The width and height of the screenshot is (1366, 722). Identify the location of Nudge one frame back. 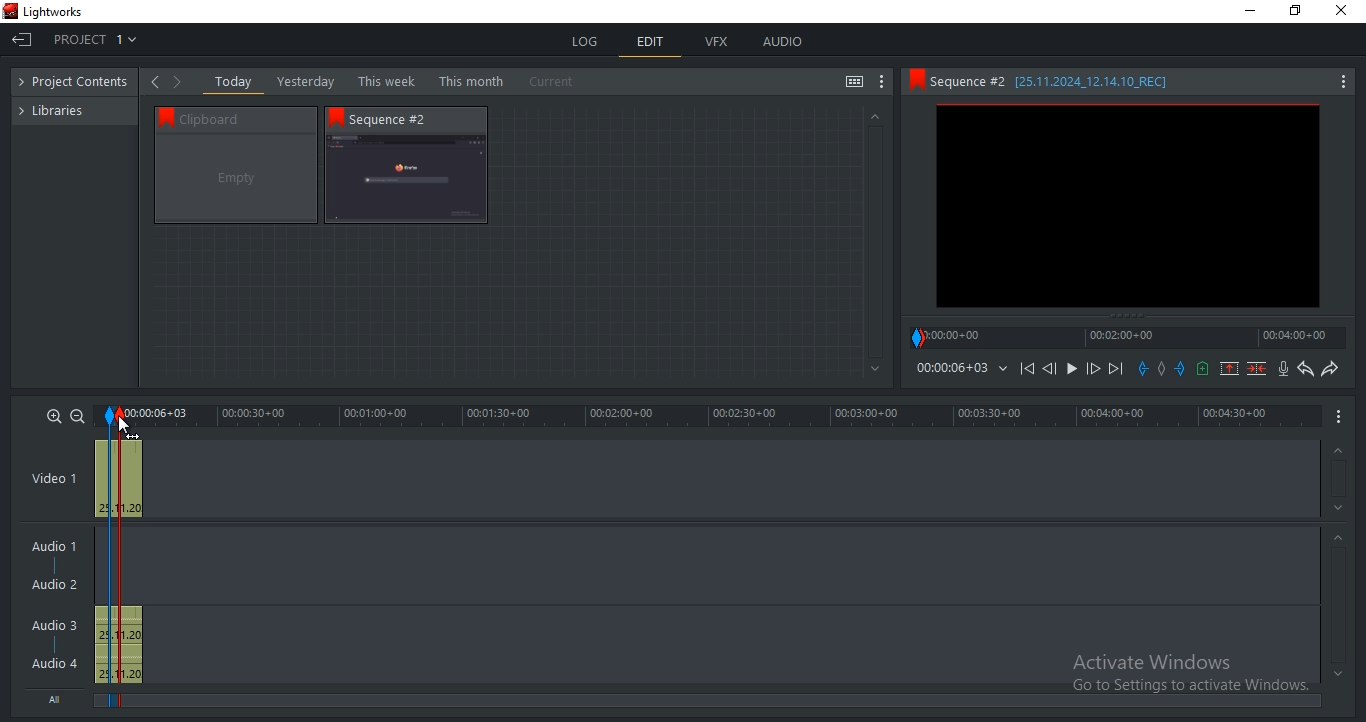
(1053, 371).